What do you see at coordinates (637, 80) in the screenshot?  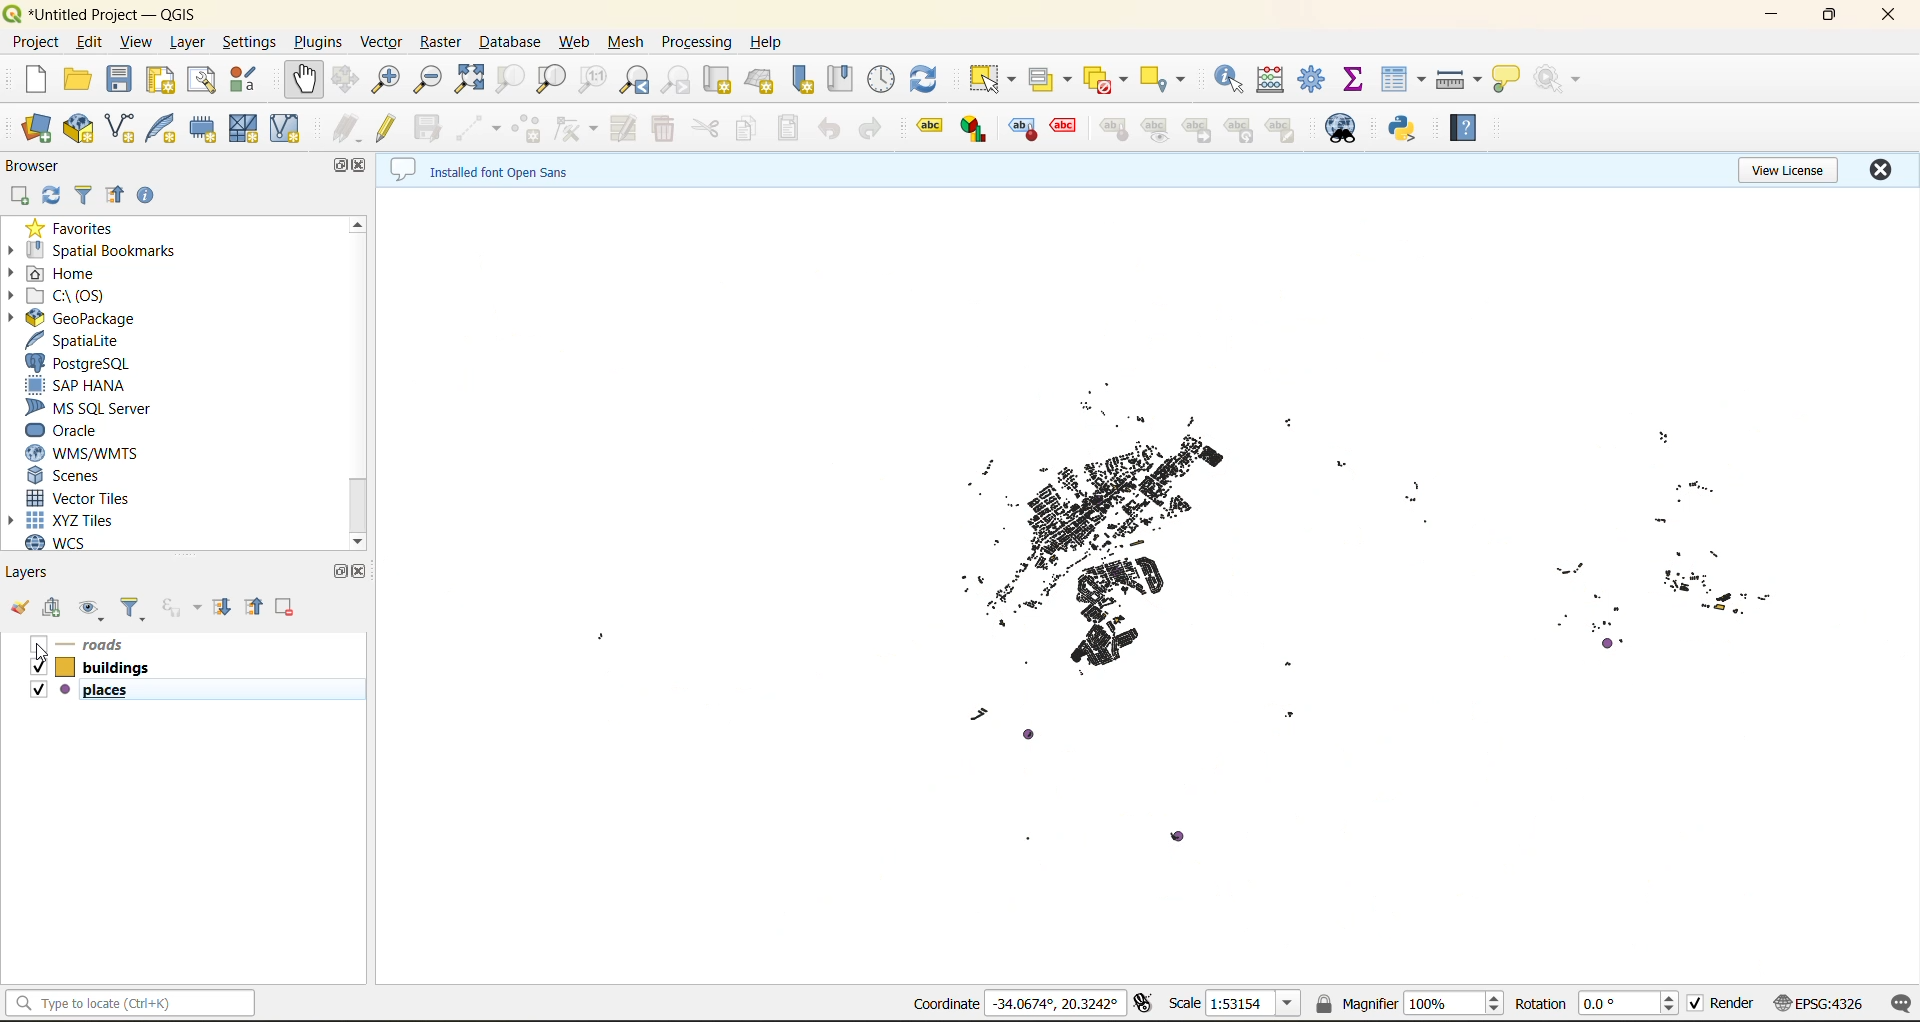 I see `zoom last` at bounding box center [637, 80].